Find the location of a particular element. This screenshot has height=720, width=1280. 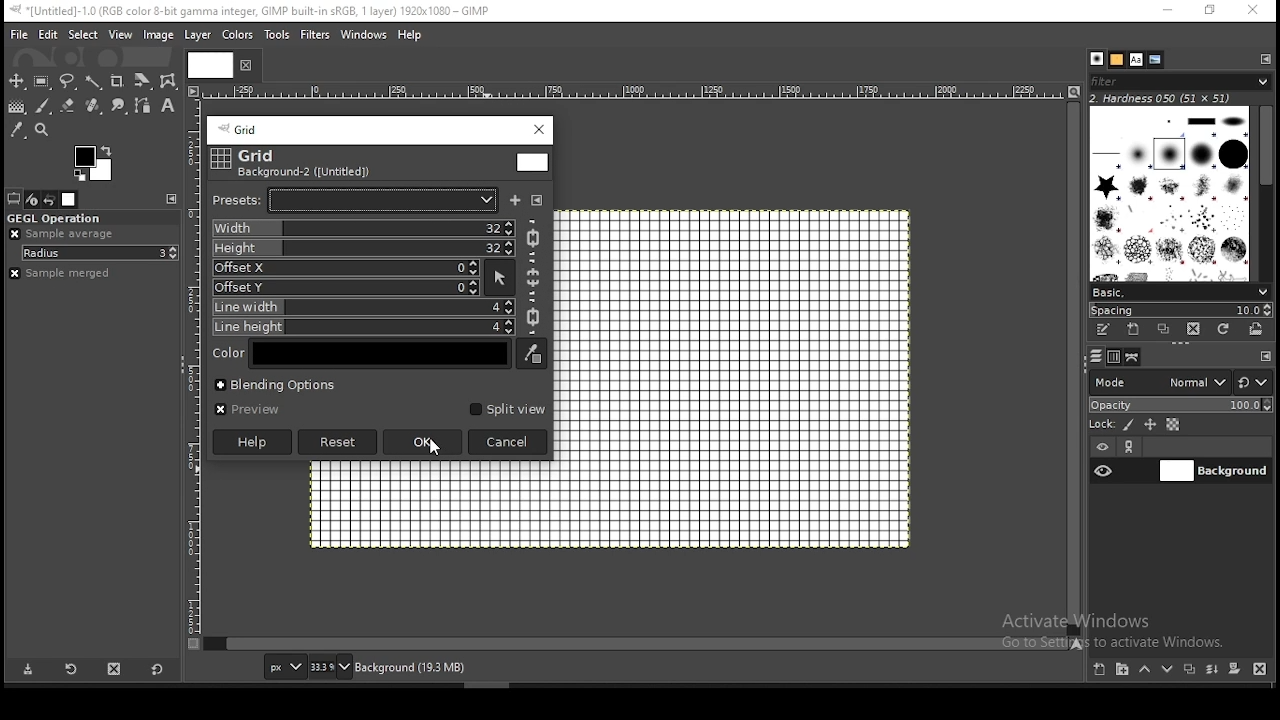

image is located at coordinates (158, 35).